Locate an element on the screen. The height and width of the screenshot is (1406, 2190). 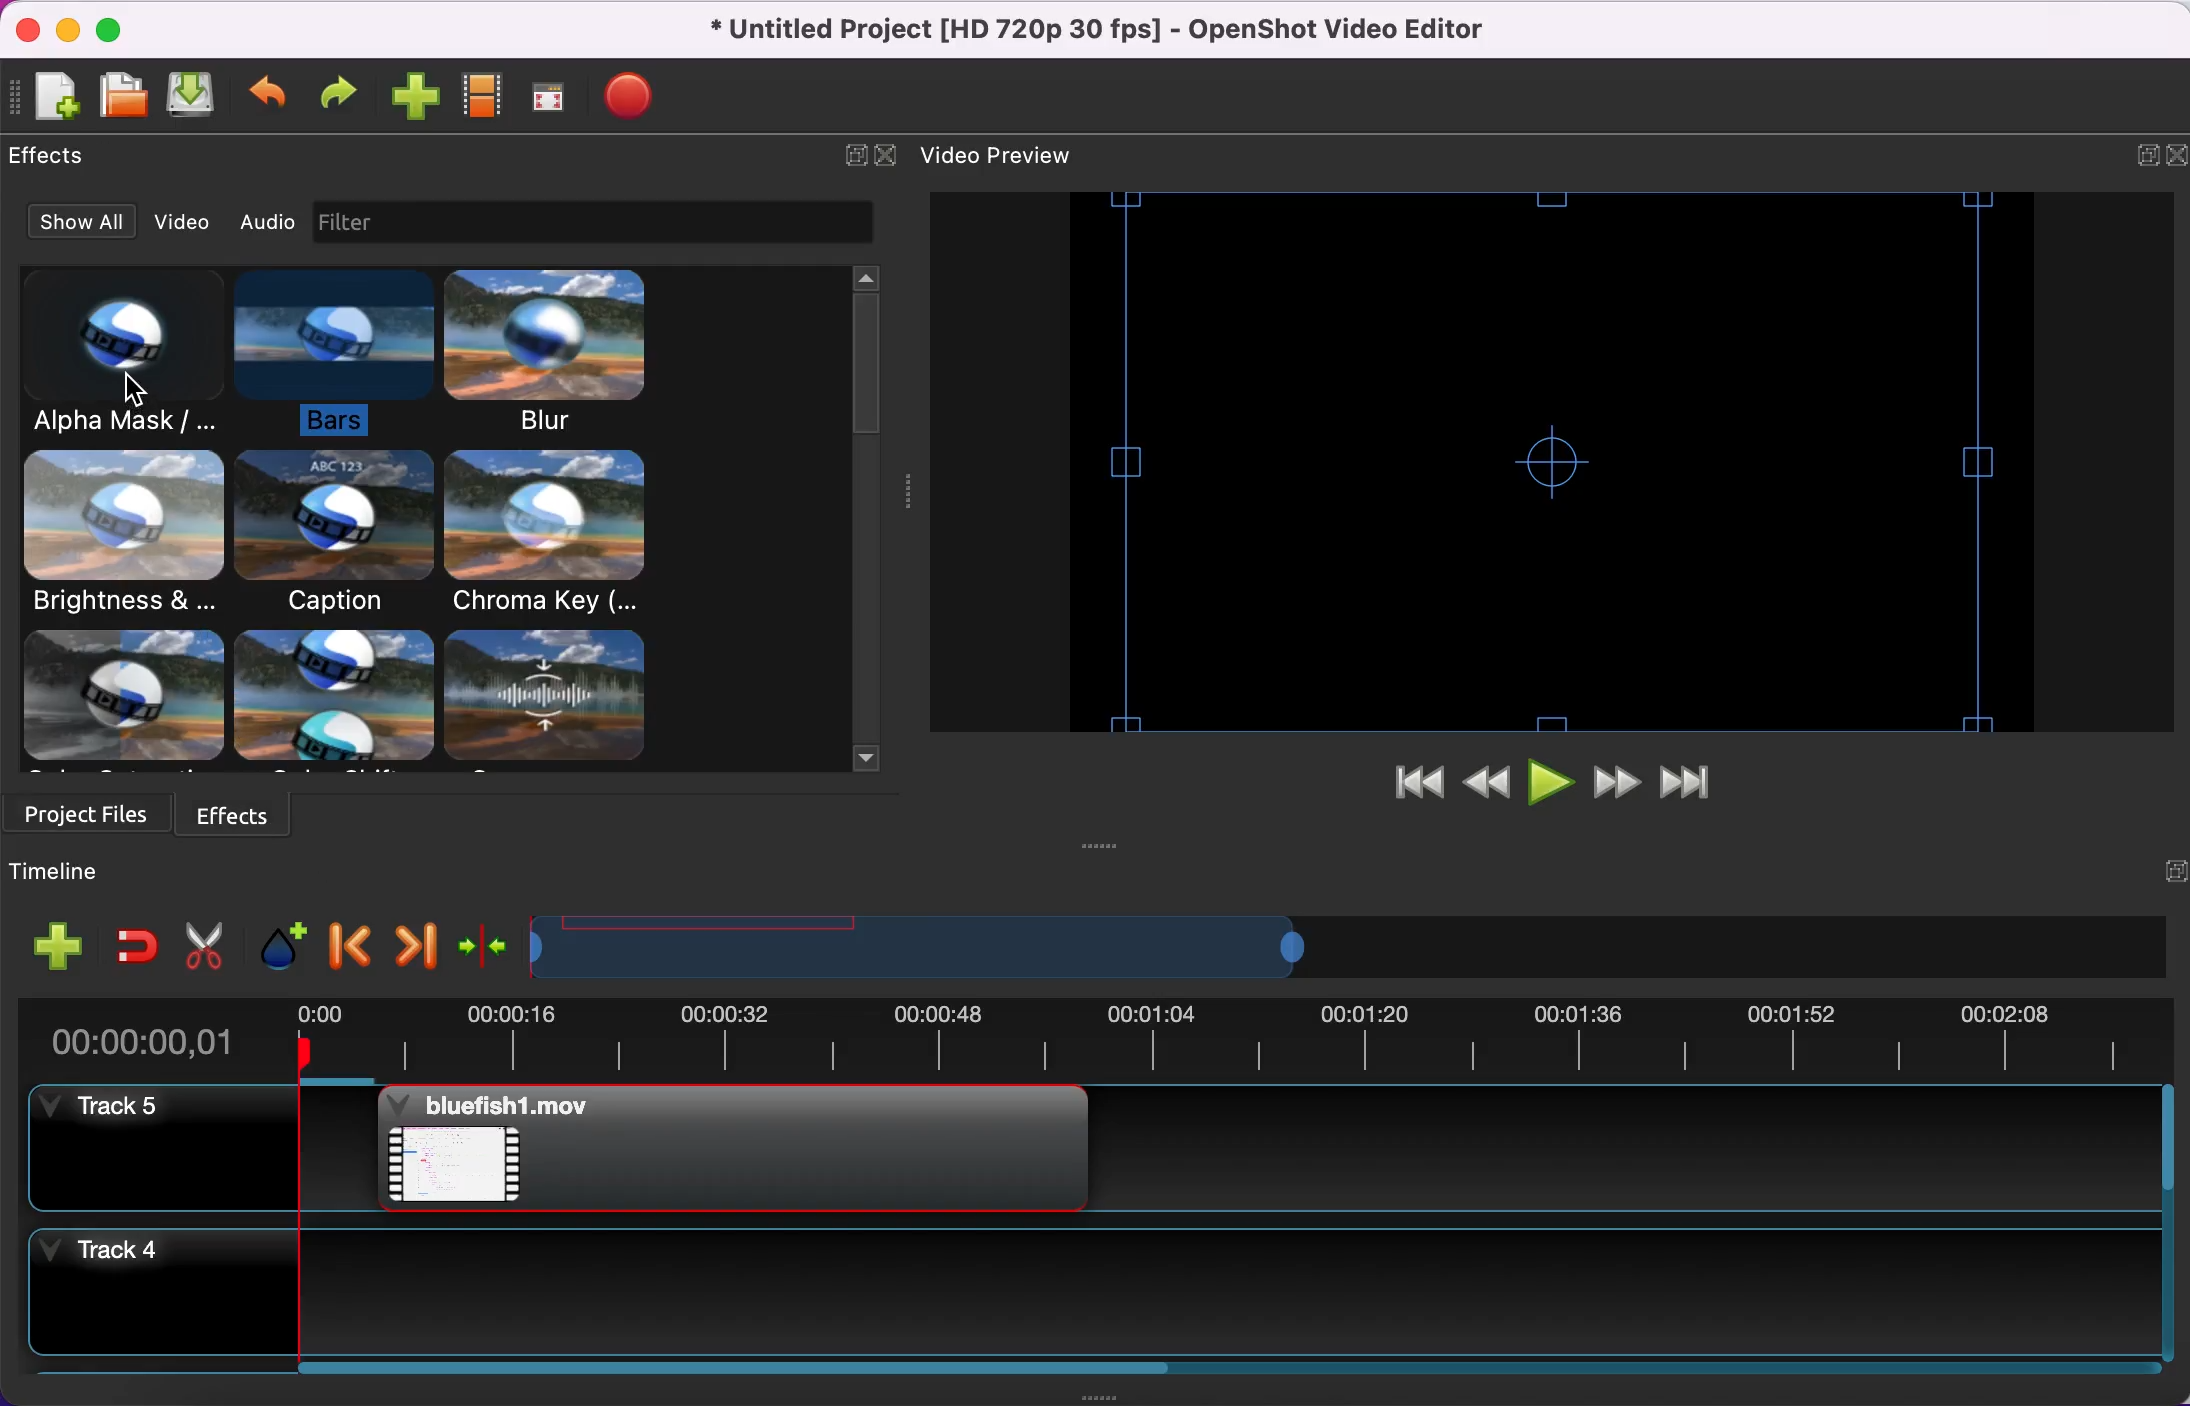
maximize is located at coordinates (114, 29).